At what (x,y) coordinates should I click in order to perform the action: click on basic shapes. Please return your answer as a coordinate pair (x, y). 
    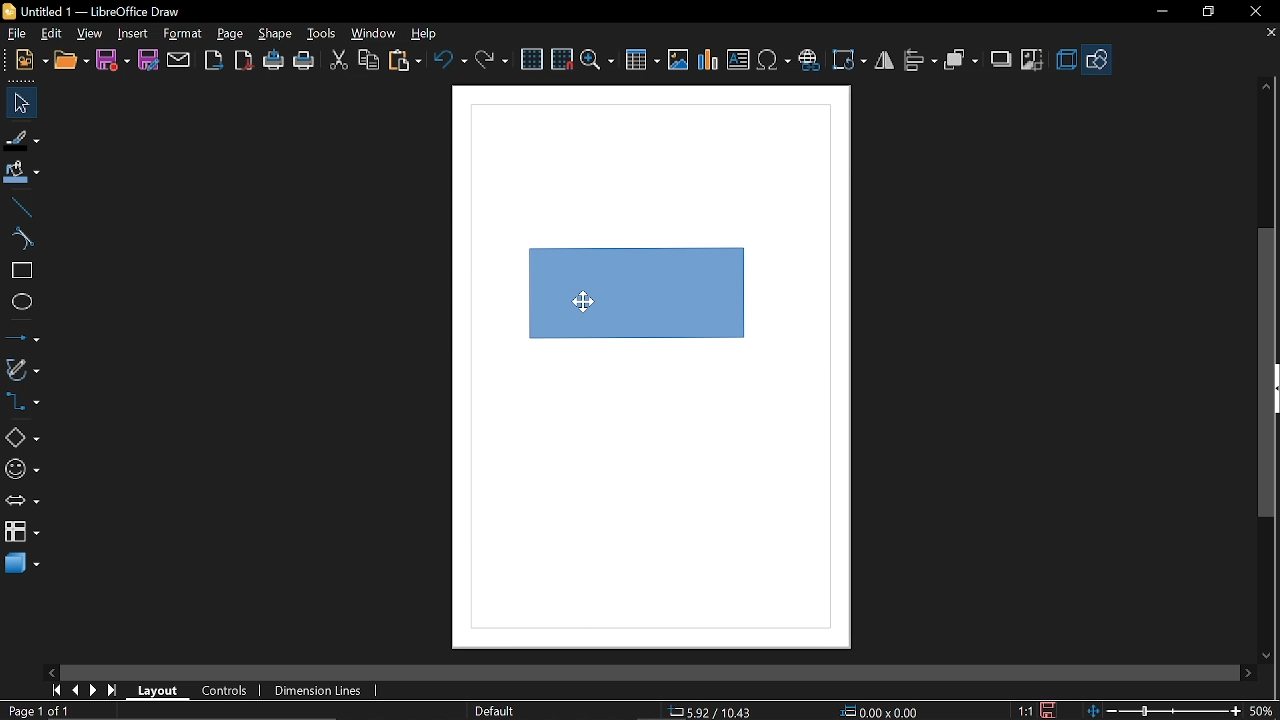
    Looking at the image, I should click on (22, 438).